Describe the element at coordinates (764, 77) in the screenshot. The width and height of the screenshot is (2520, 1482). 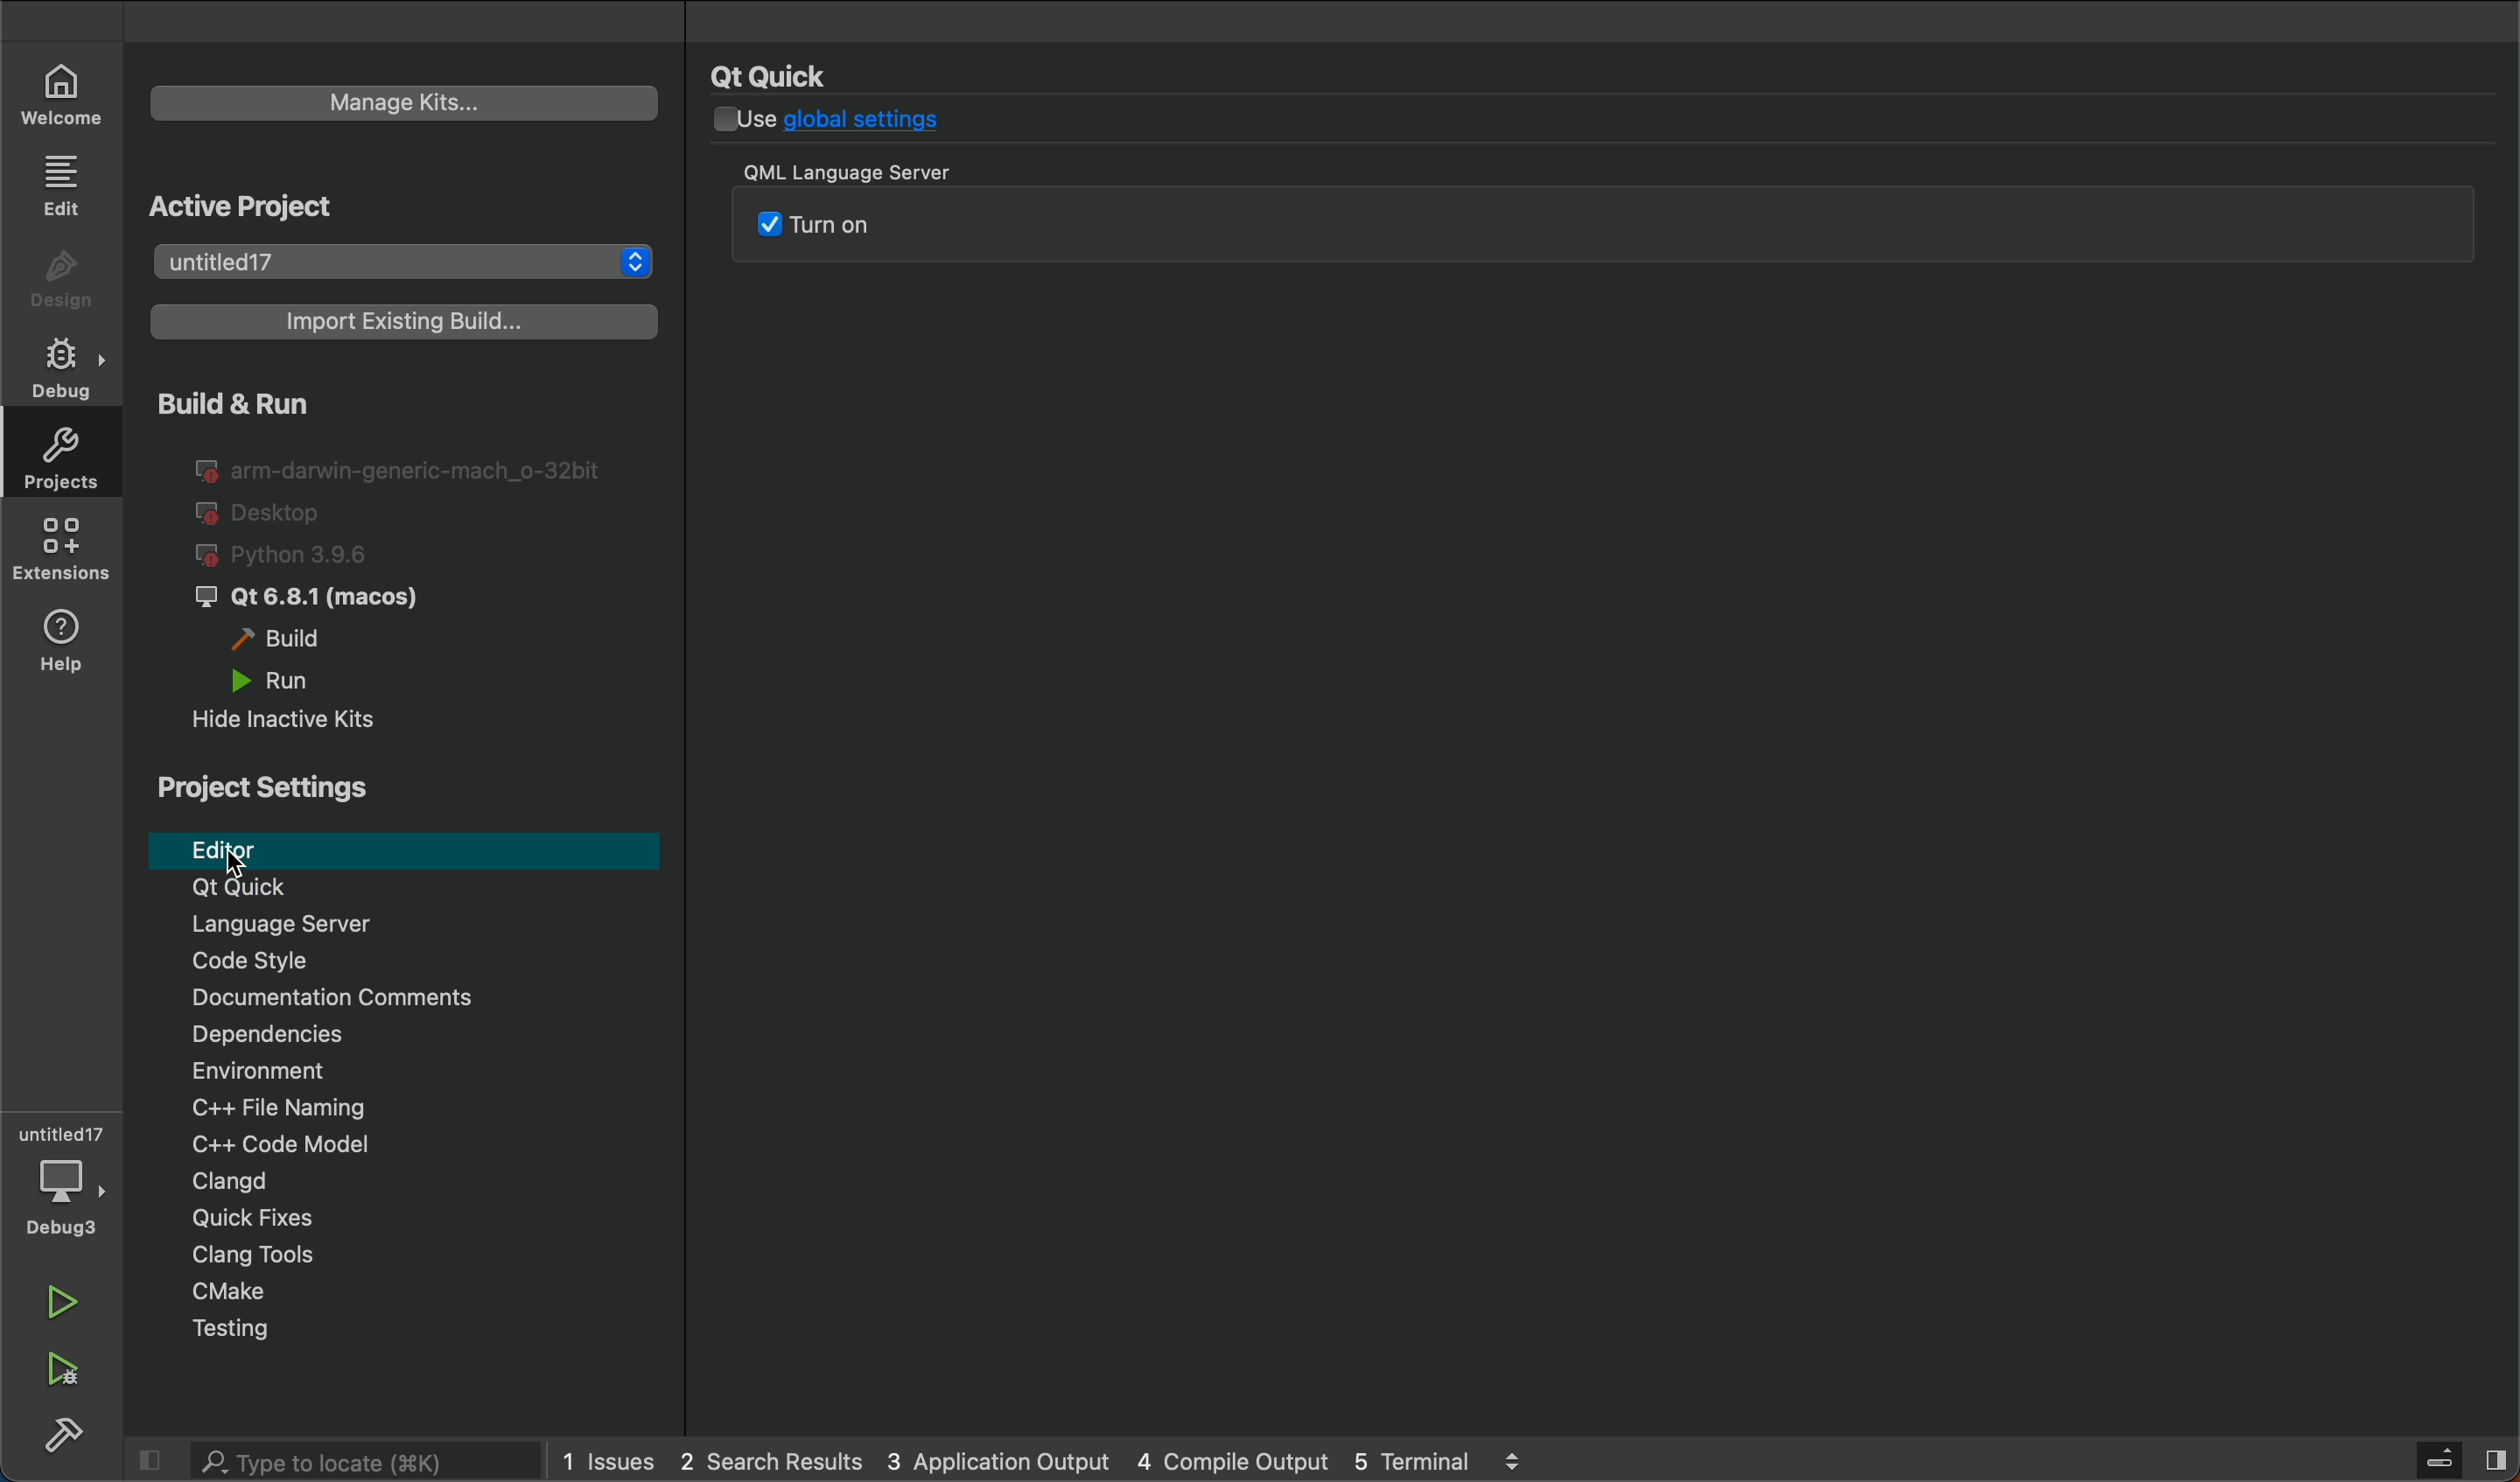
I see `name` at that location.